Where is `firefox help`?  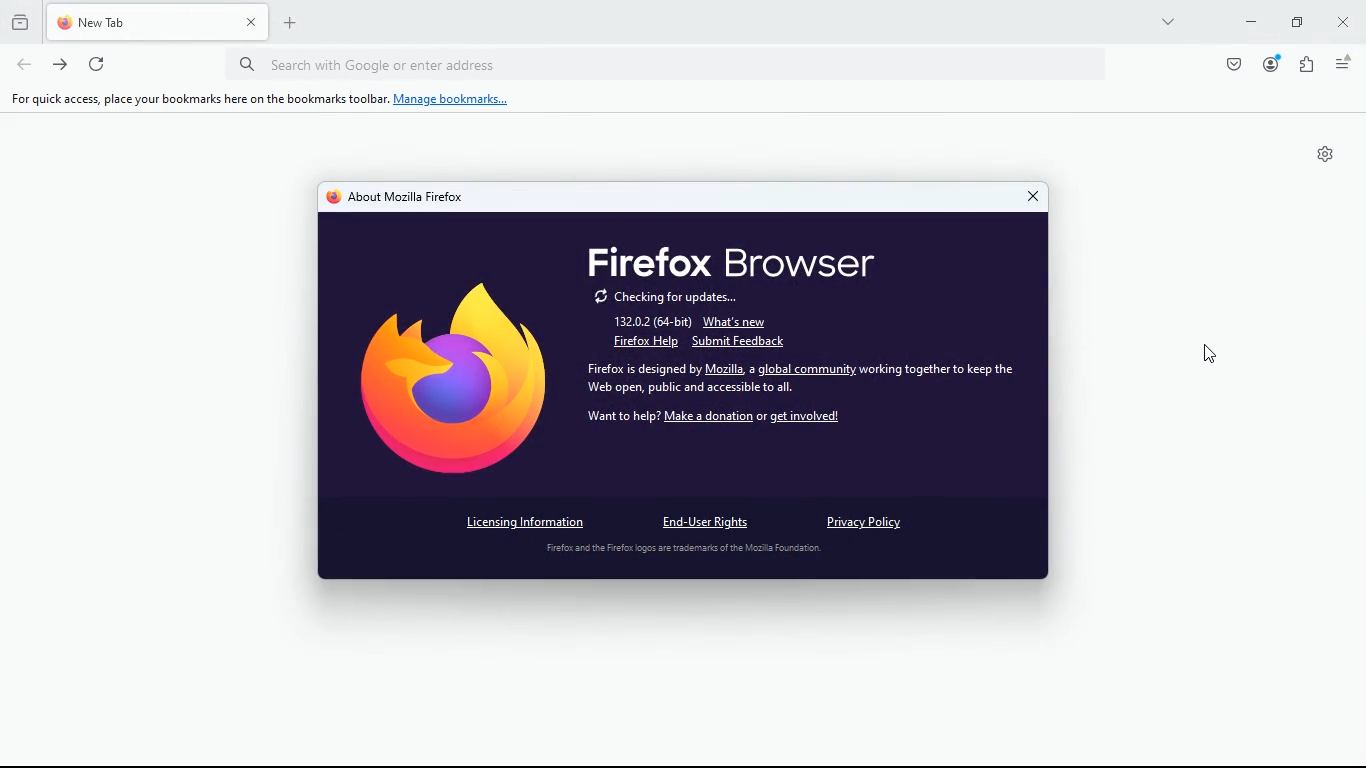
firefox help is located at coordinates (646, 341).